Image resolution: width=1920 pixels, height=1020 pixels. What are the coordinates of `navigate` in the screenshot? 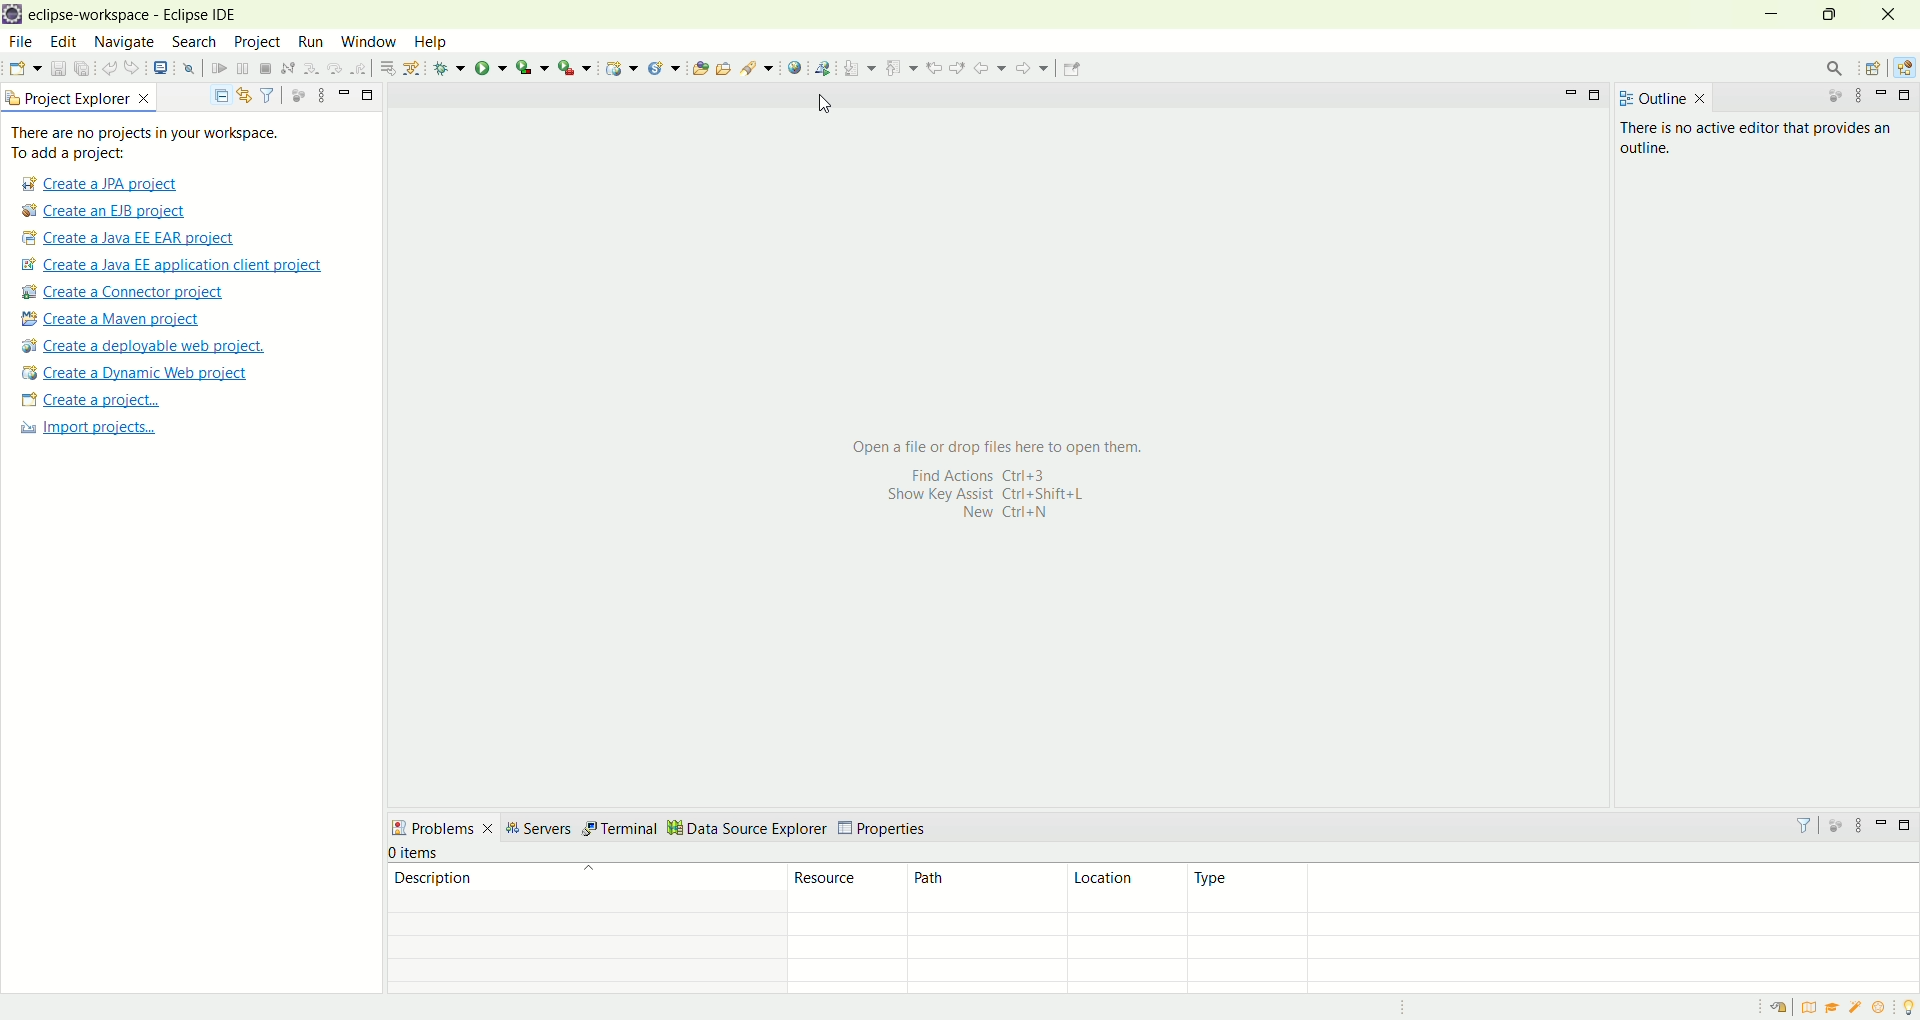 It's located at (125, 43).